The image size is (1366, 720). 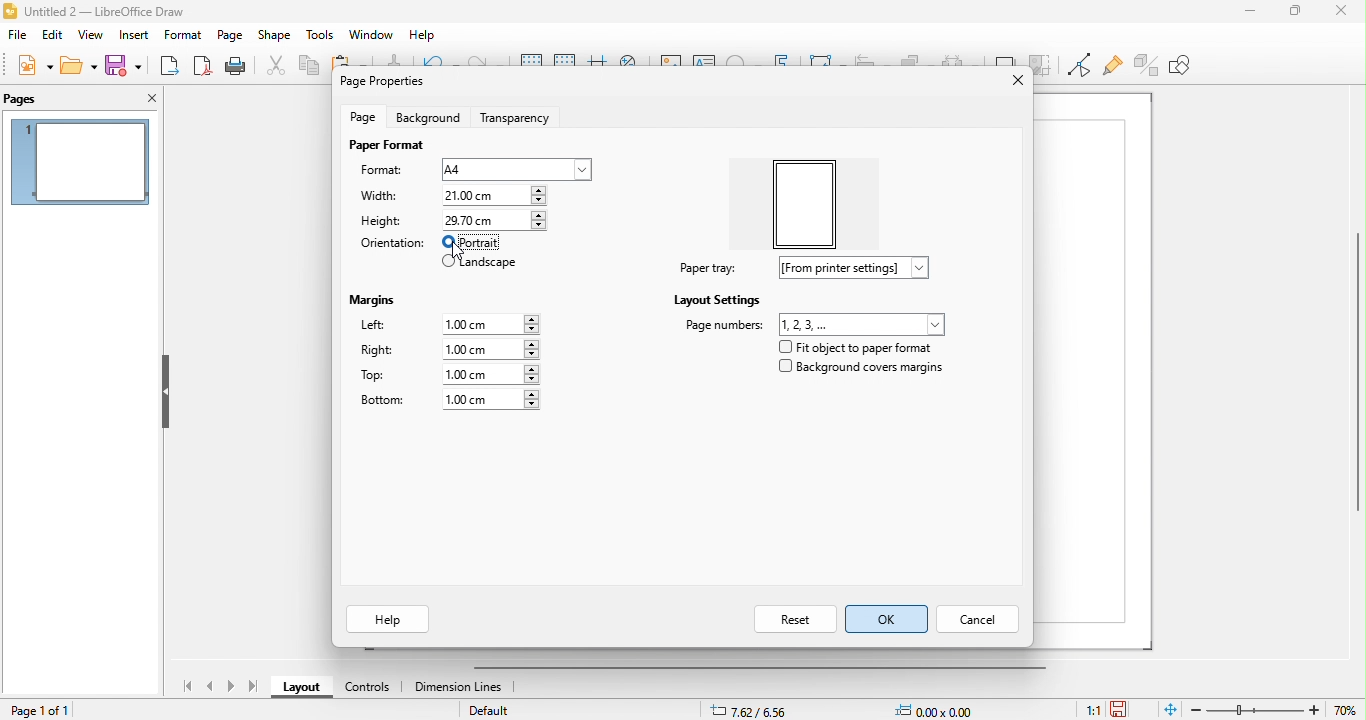 What do you see at coordinates (1083, 709) in the screenshot?
I see `1:1` at bounding box center [1083, 709].